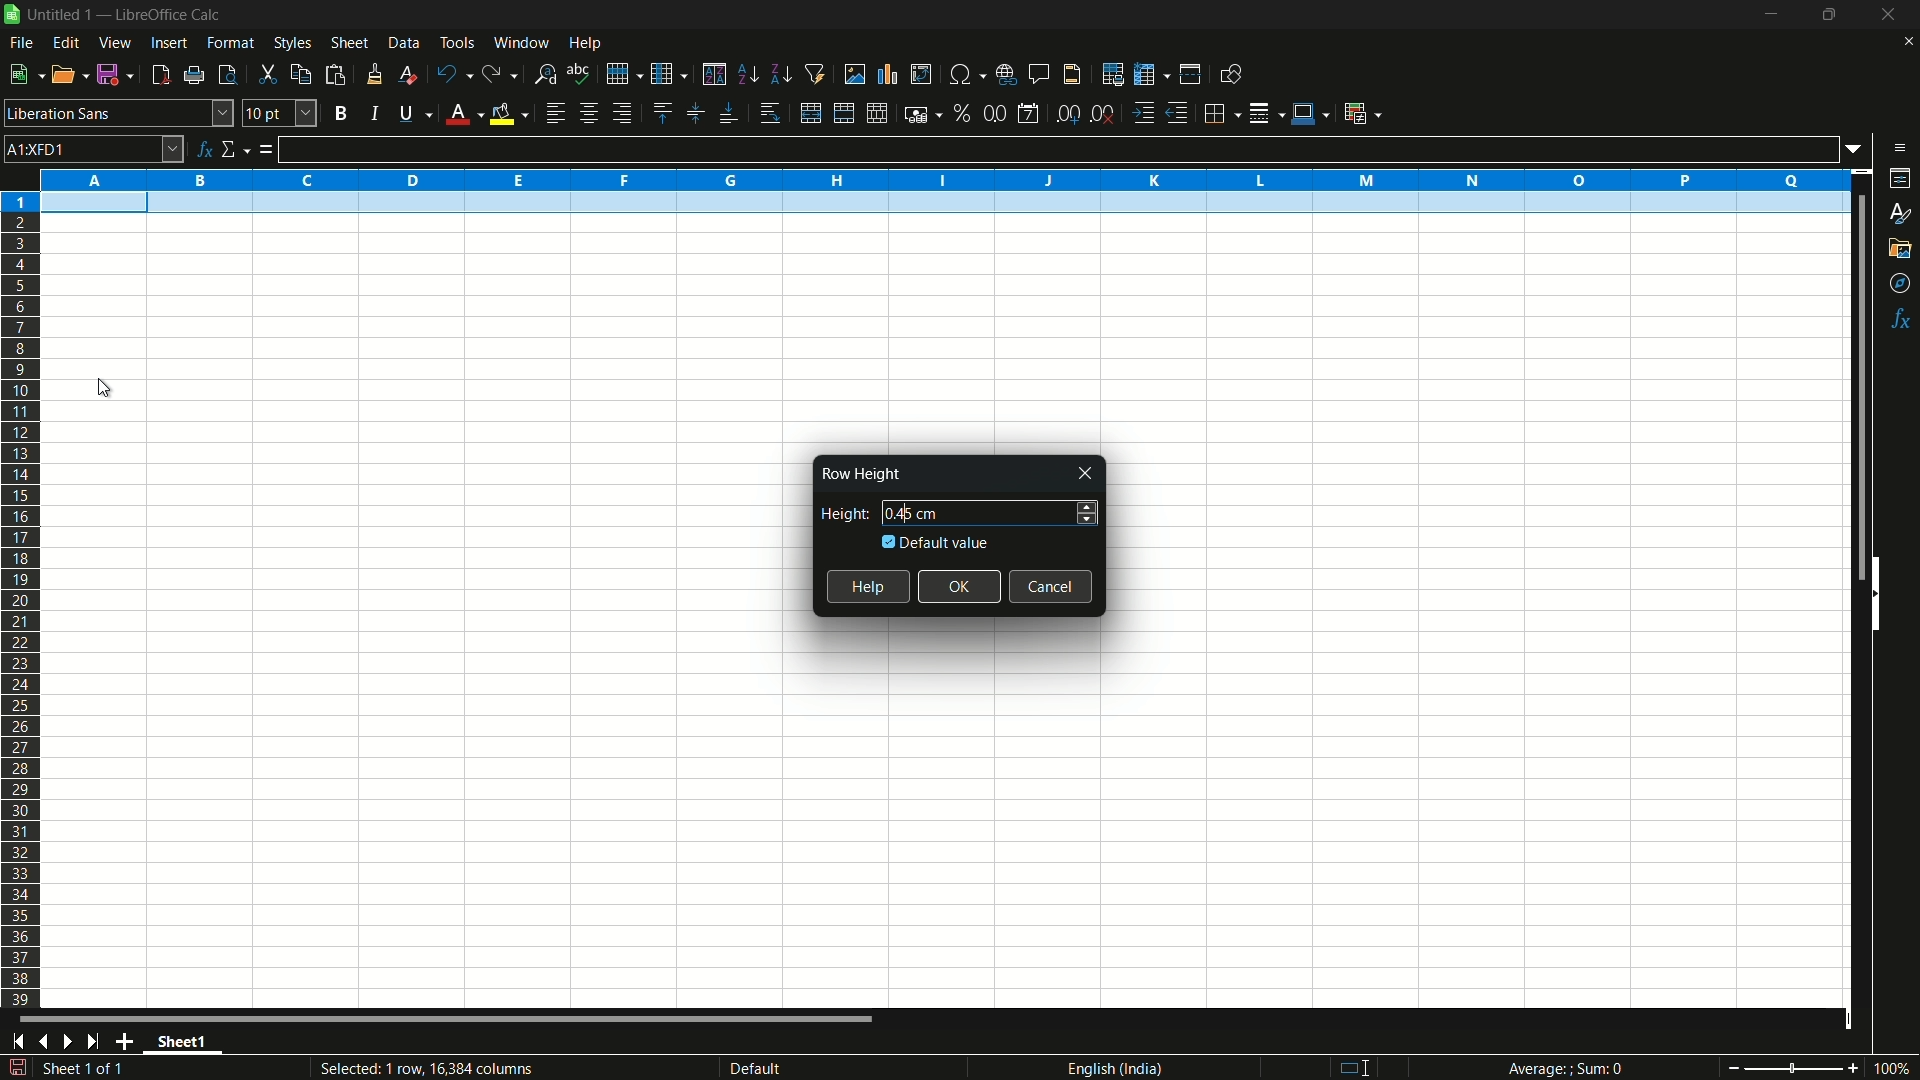  I want to click on unmerge cells, so click(878, 113).